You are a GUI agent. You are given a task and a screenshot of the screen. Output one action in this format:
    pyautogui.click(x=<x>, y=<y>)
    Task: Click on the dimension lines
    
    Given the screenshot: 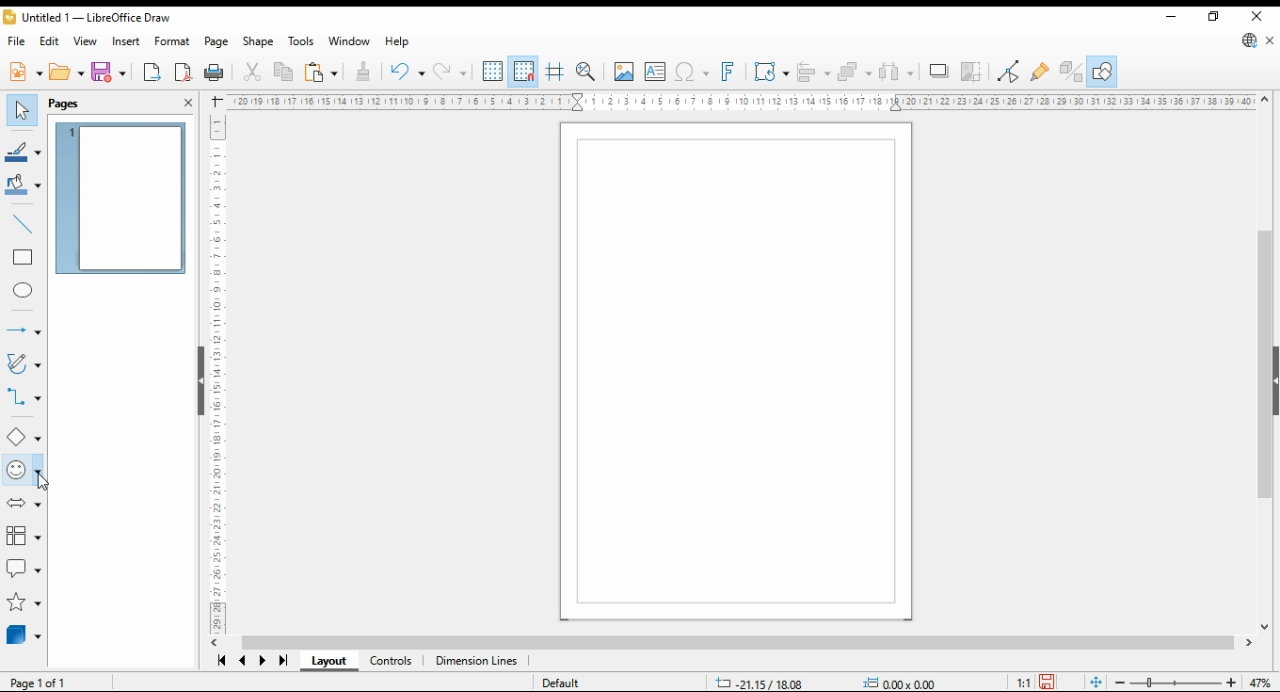 What is the action you would take?
    pyautogui.click(x=477, y=662)
    